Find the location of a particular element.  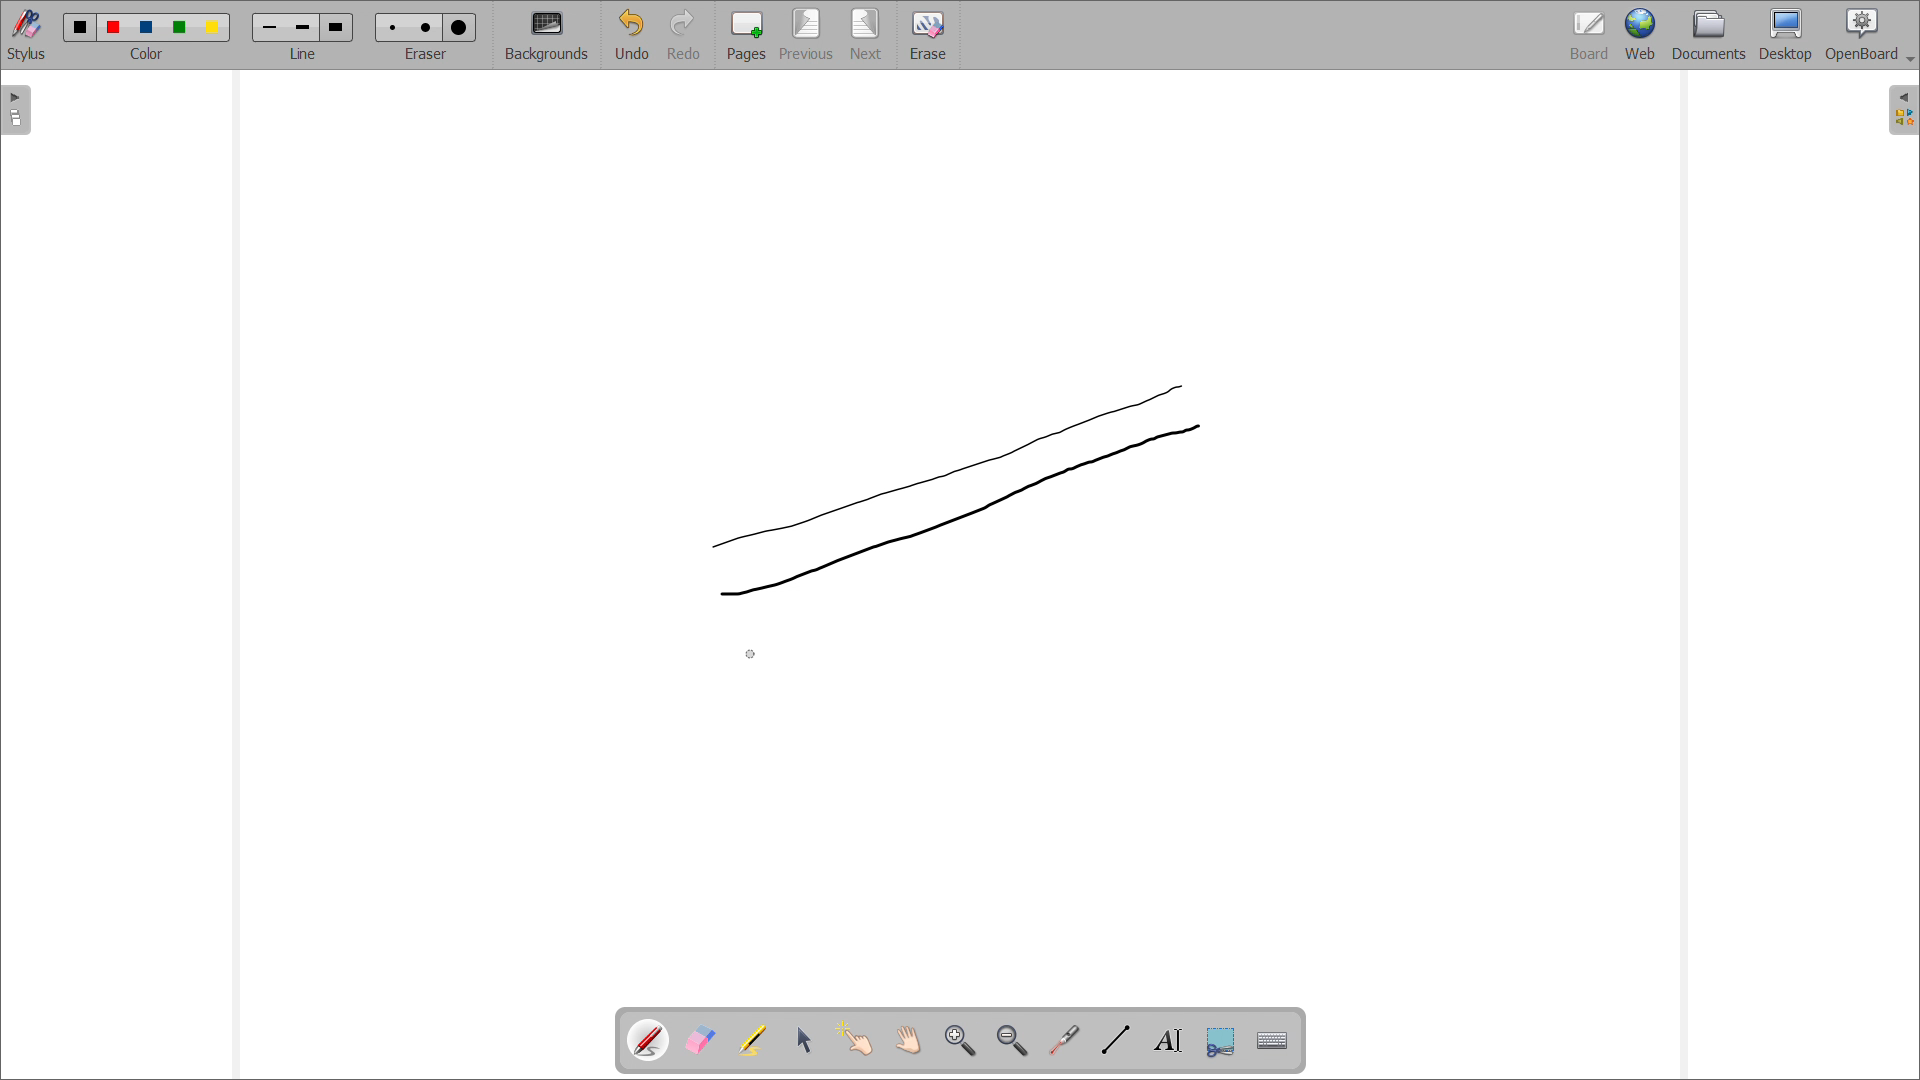

backgrounds is located at coordinates (547, 34).